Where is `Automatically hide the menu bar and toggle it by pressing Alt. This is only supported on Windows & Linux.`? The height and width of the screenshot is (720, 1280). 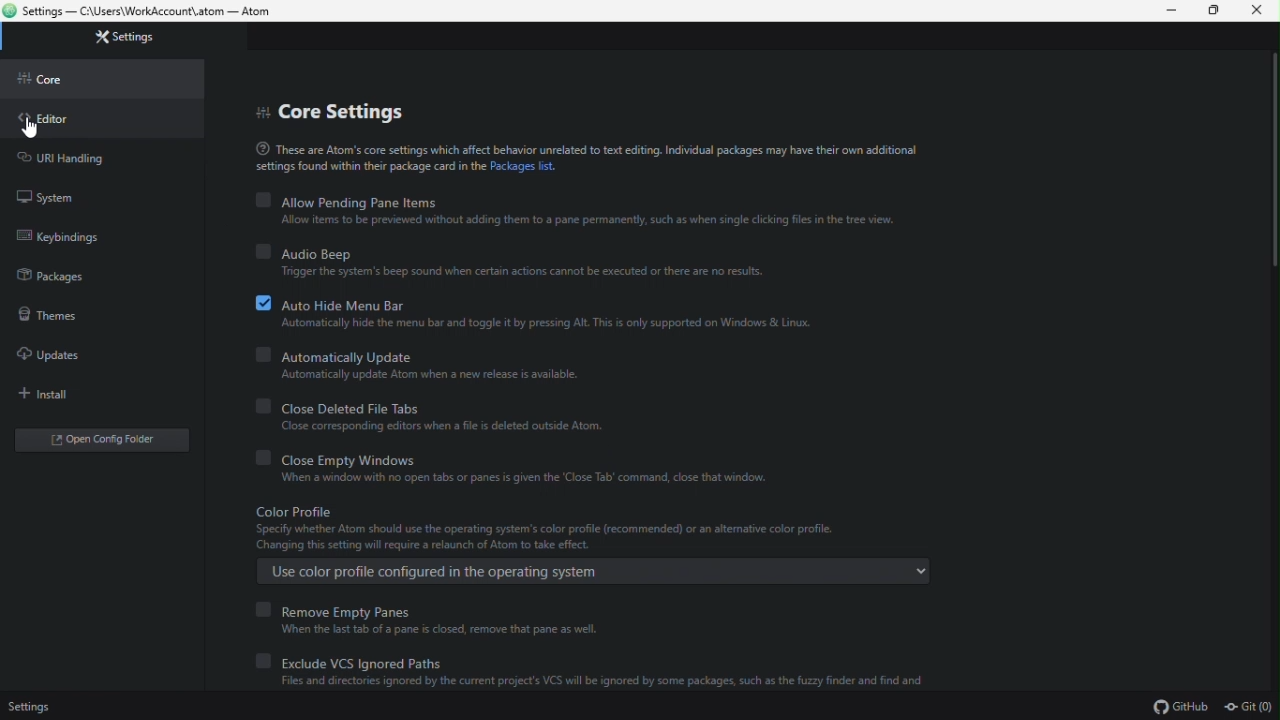 Automatically hide the menu bar and toggle it by pressing Alt. This is only supported on Windows & Linux. is located at coordinates (551, 325).